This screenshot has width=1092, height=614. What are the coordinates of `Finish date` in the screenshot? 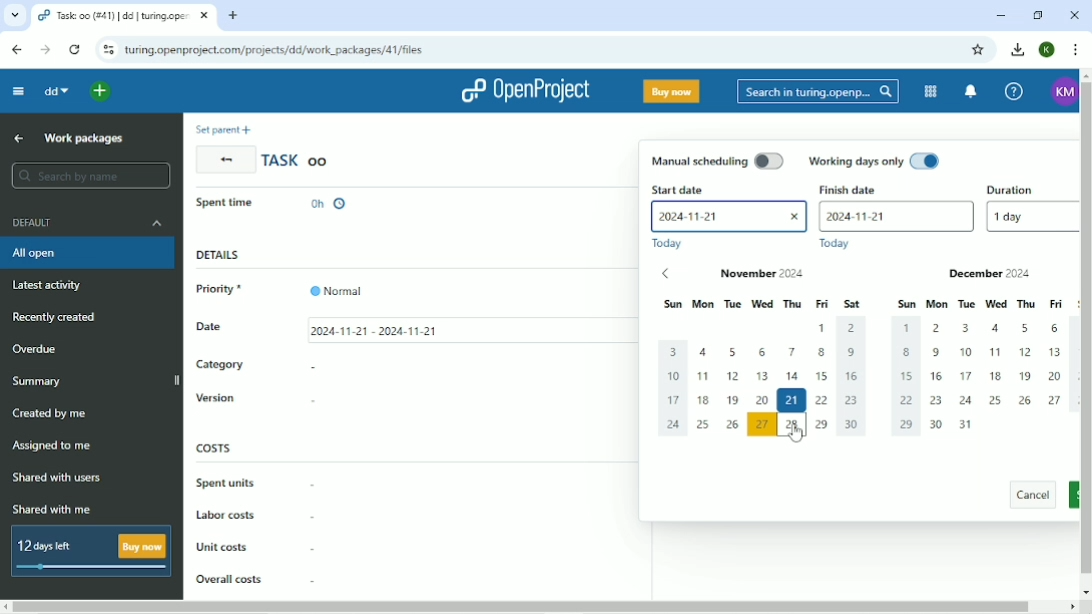 It's located at (866, 190).